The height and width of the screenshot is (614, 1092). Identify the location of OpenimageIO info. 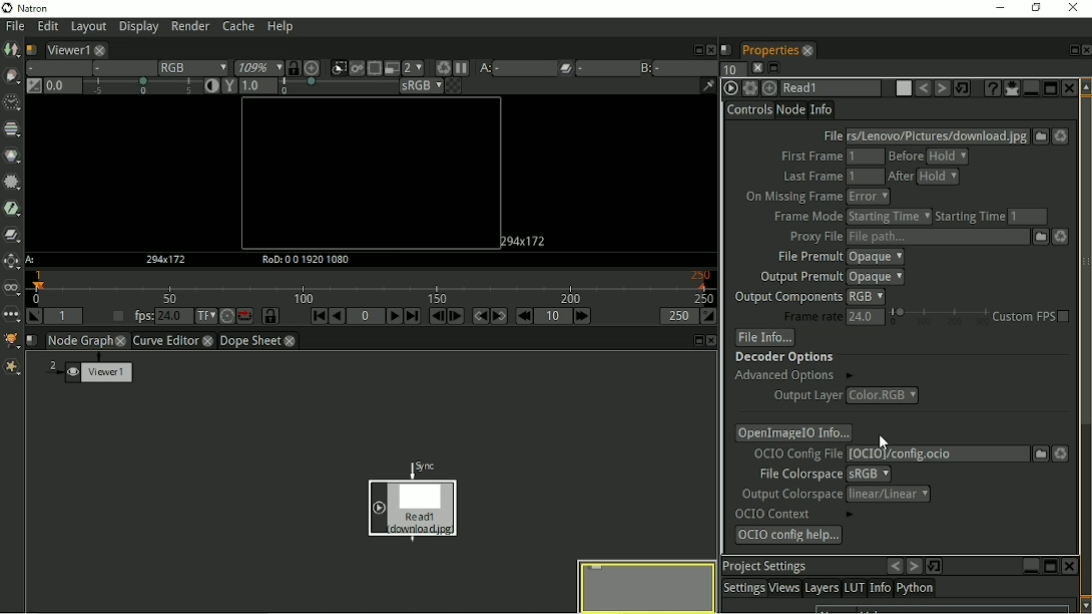
(792, 432).